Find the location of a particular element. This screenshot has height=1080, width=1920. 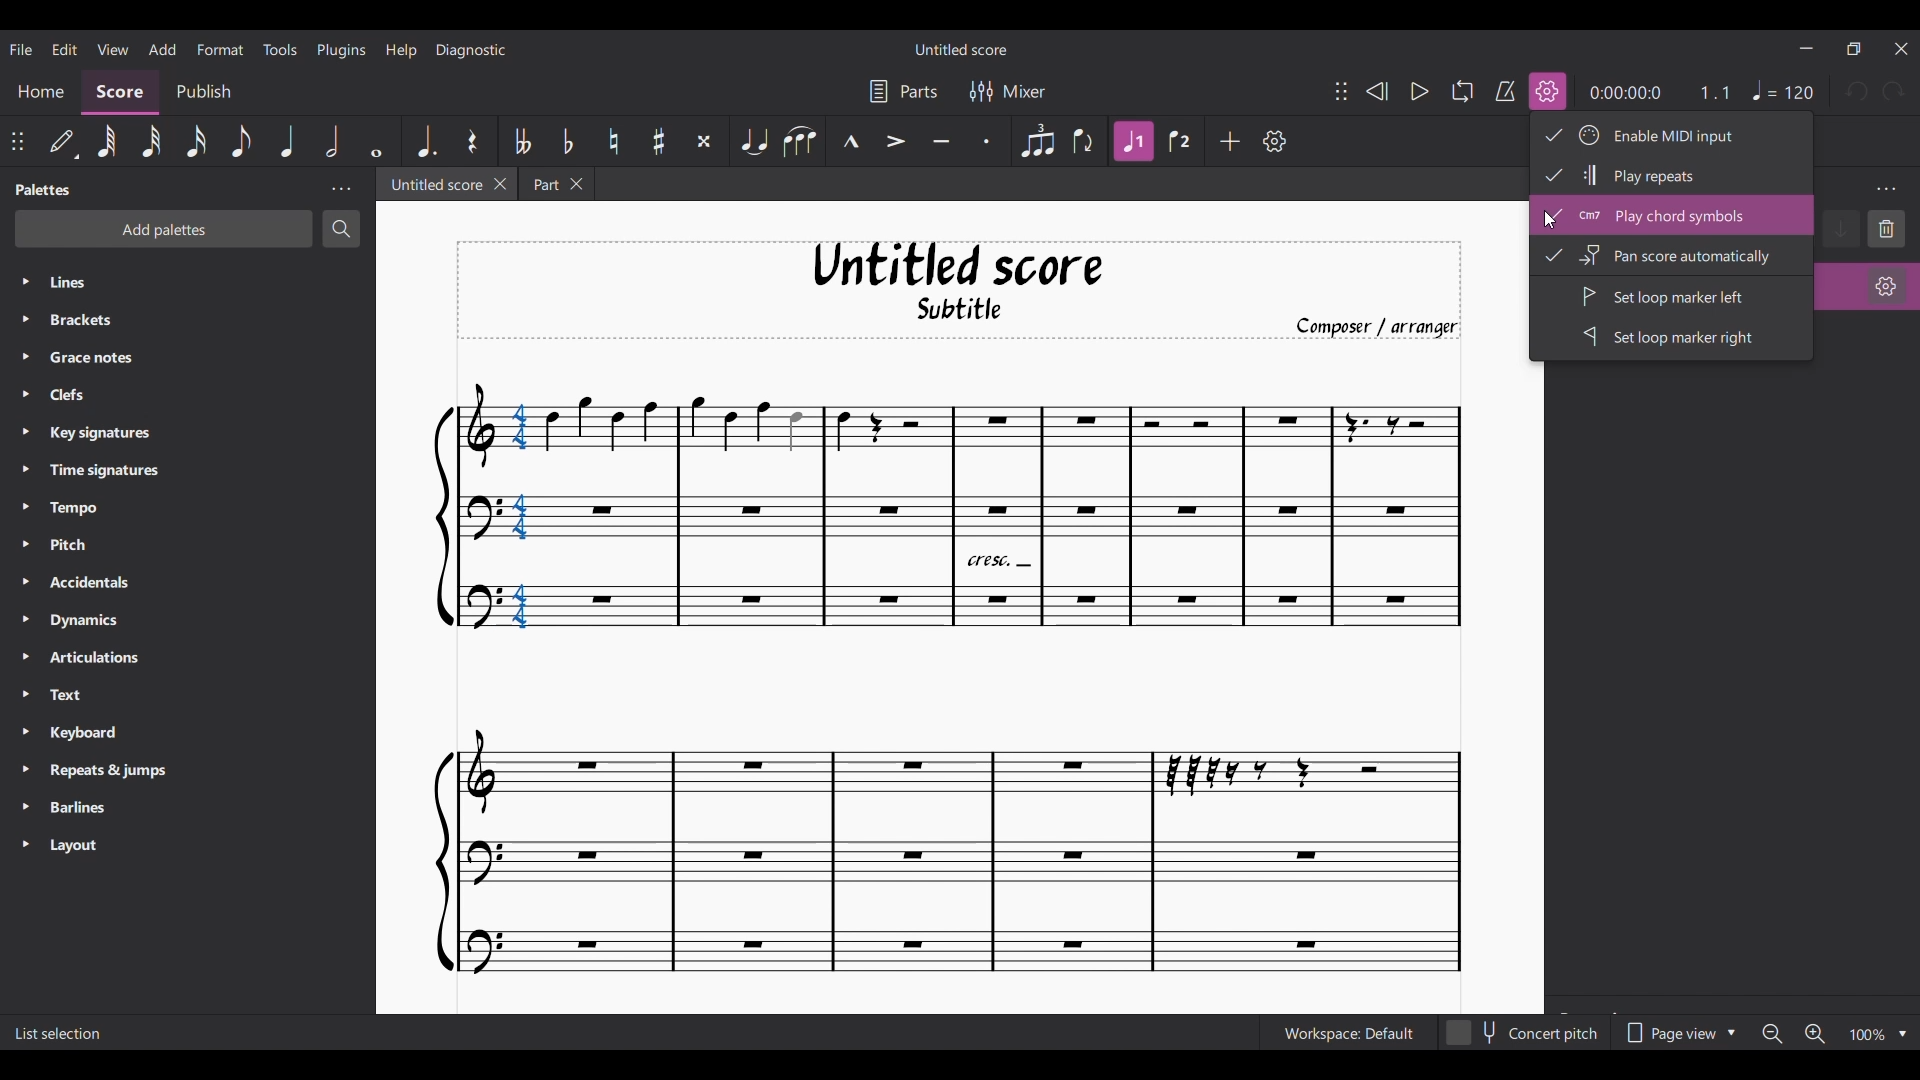

Whole note is located at coordinates (376, 141).